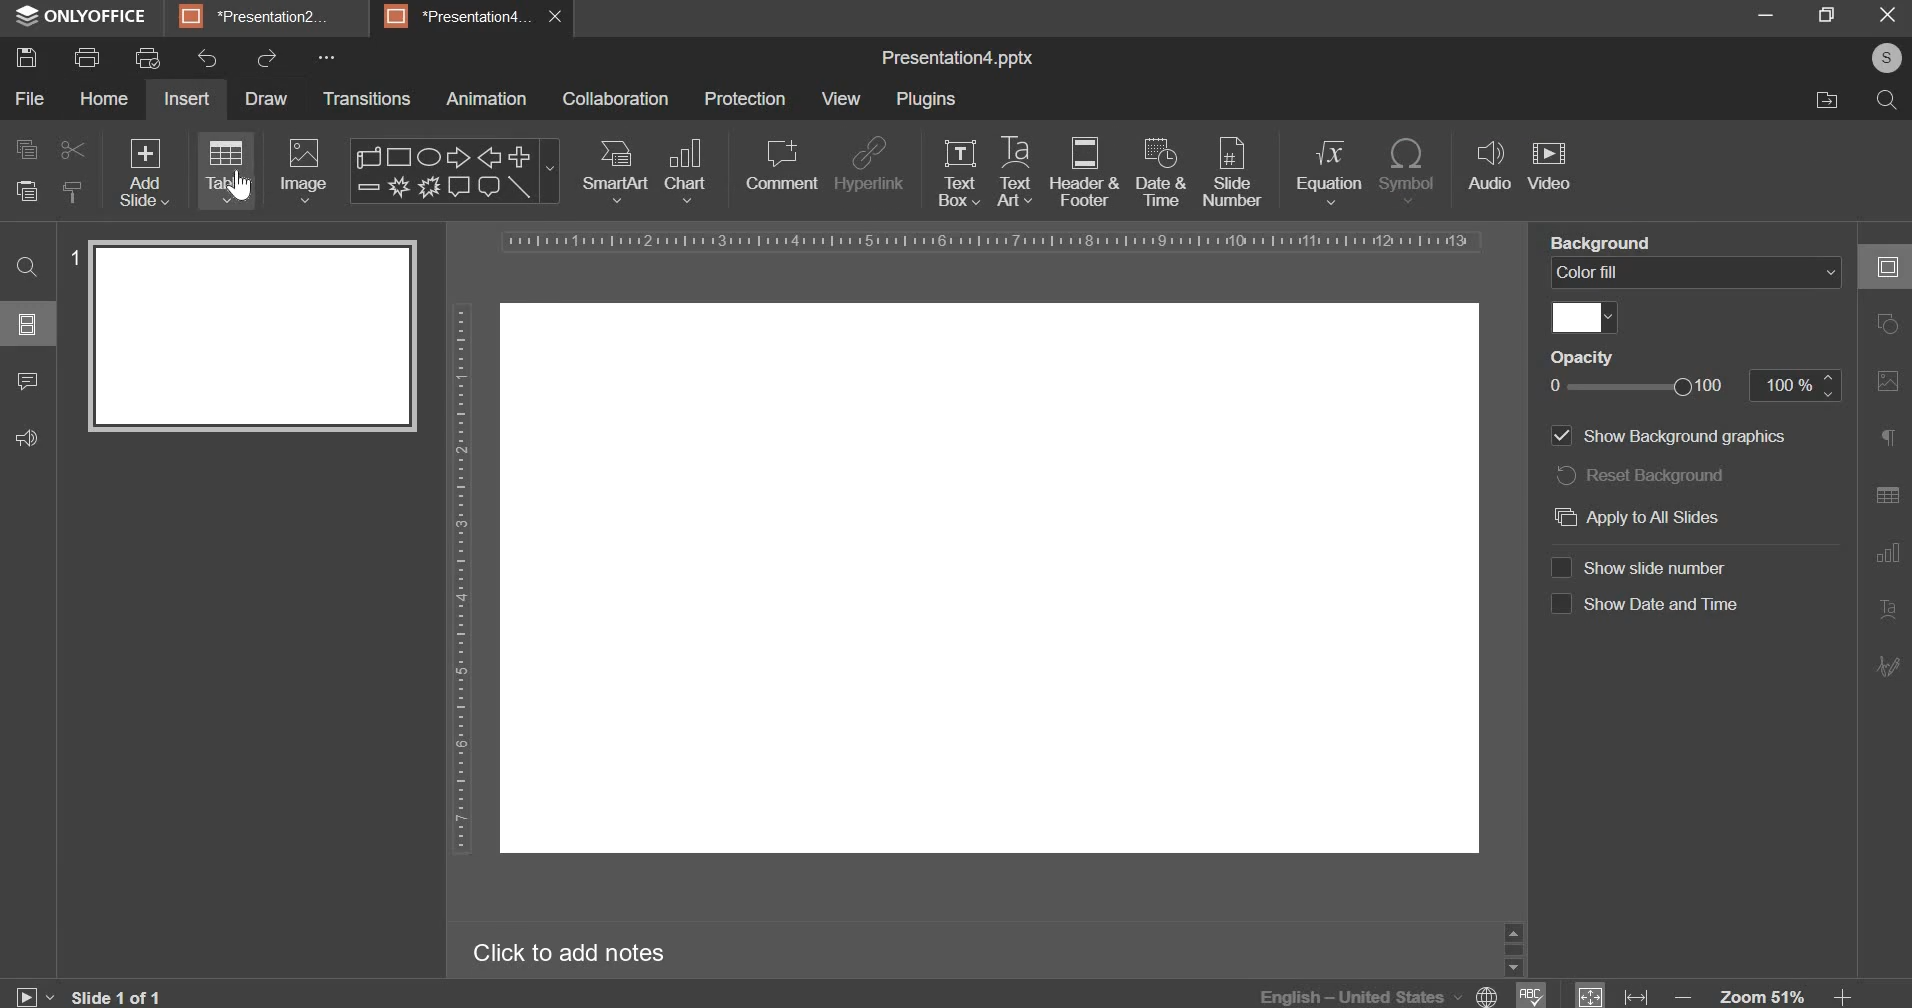 This screenshot has width=1912, height=1008. Describe the element at coordinates (784, 166) in the screenshot. I see `comment` at that location.